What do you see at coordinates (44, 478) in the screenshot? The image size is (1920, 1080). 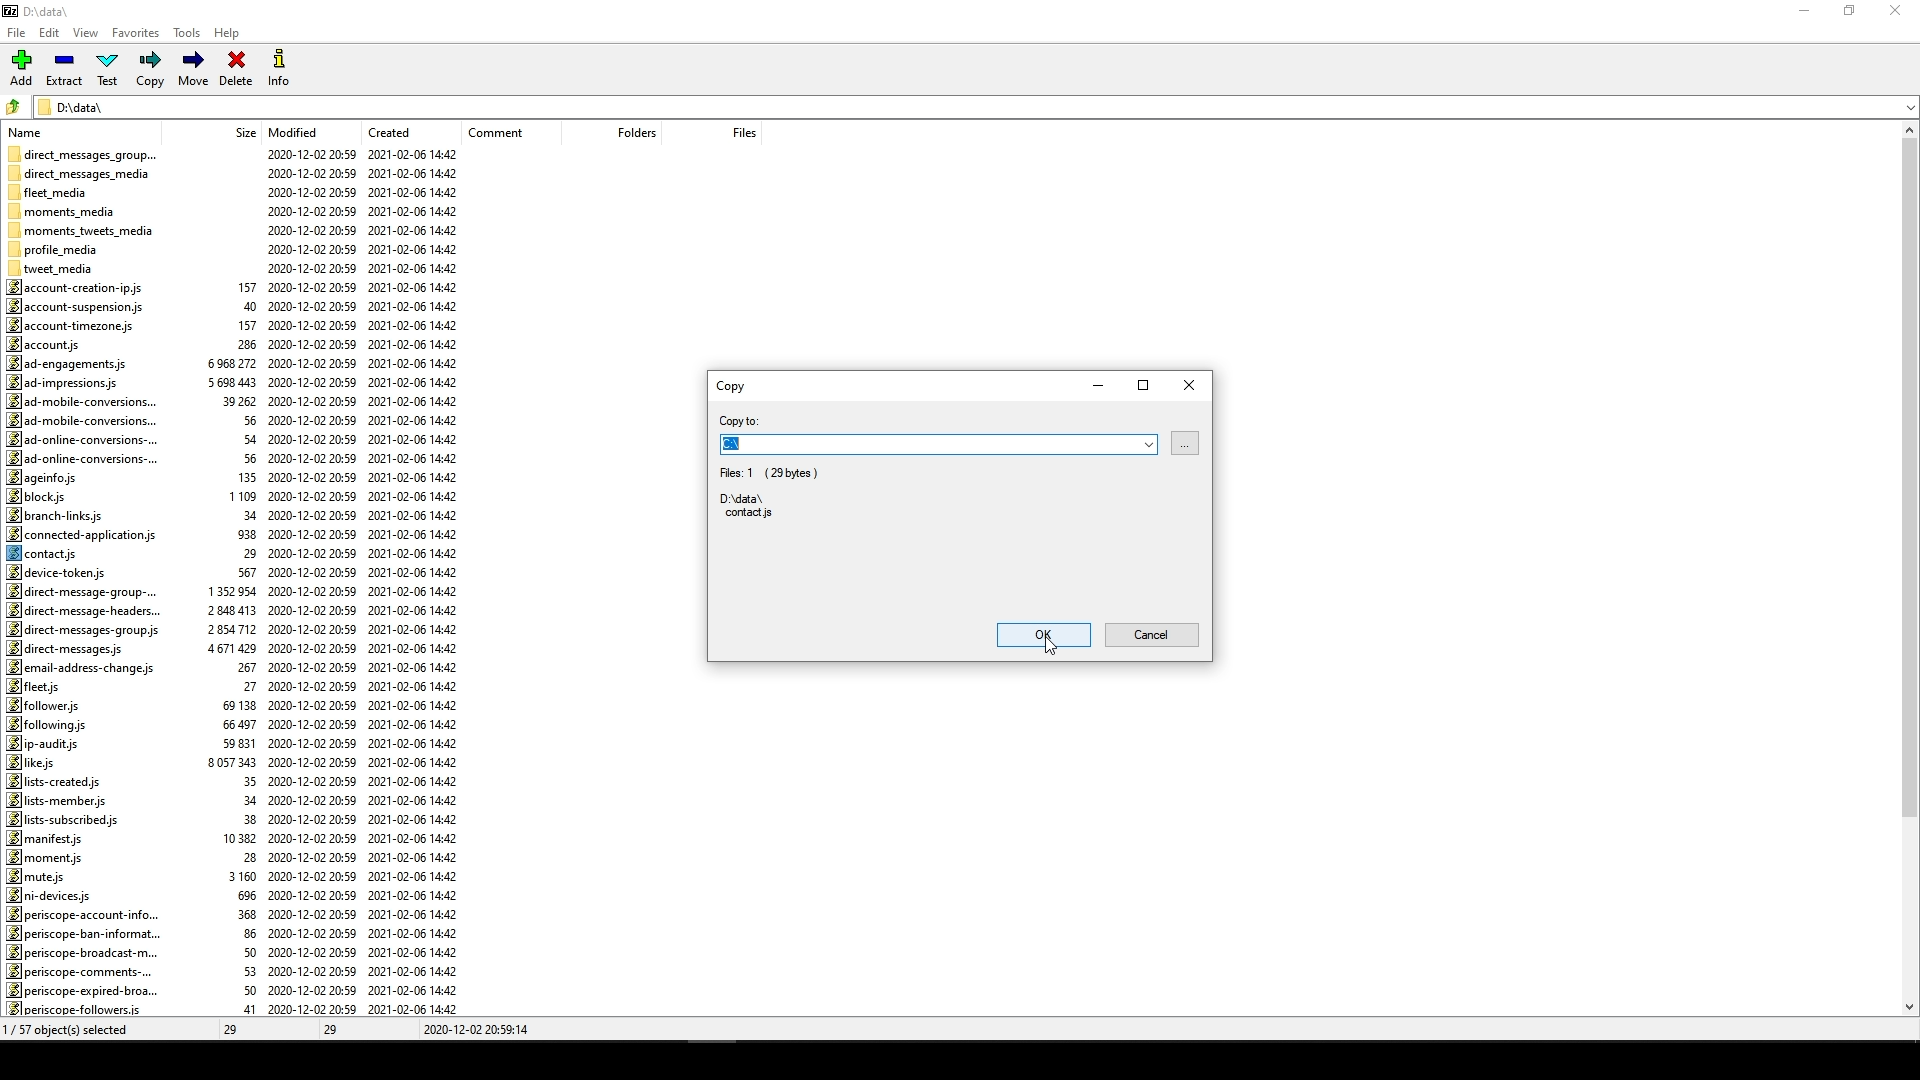 I see `ageinfo.js` at bounding box center [44, 478].